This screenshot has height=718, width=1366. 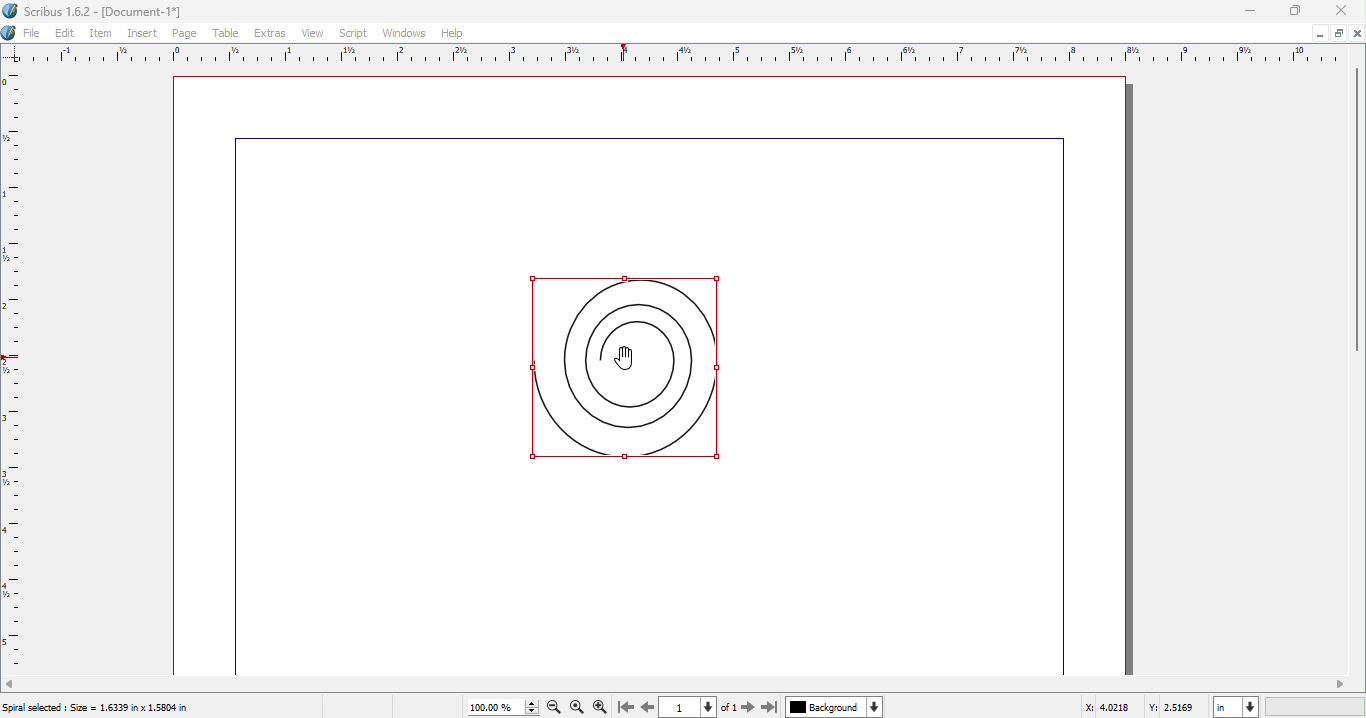 What do you see at coordinates (452, 32) in the screenshot?
I see `Help` at bounding box center [452, 32].